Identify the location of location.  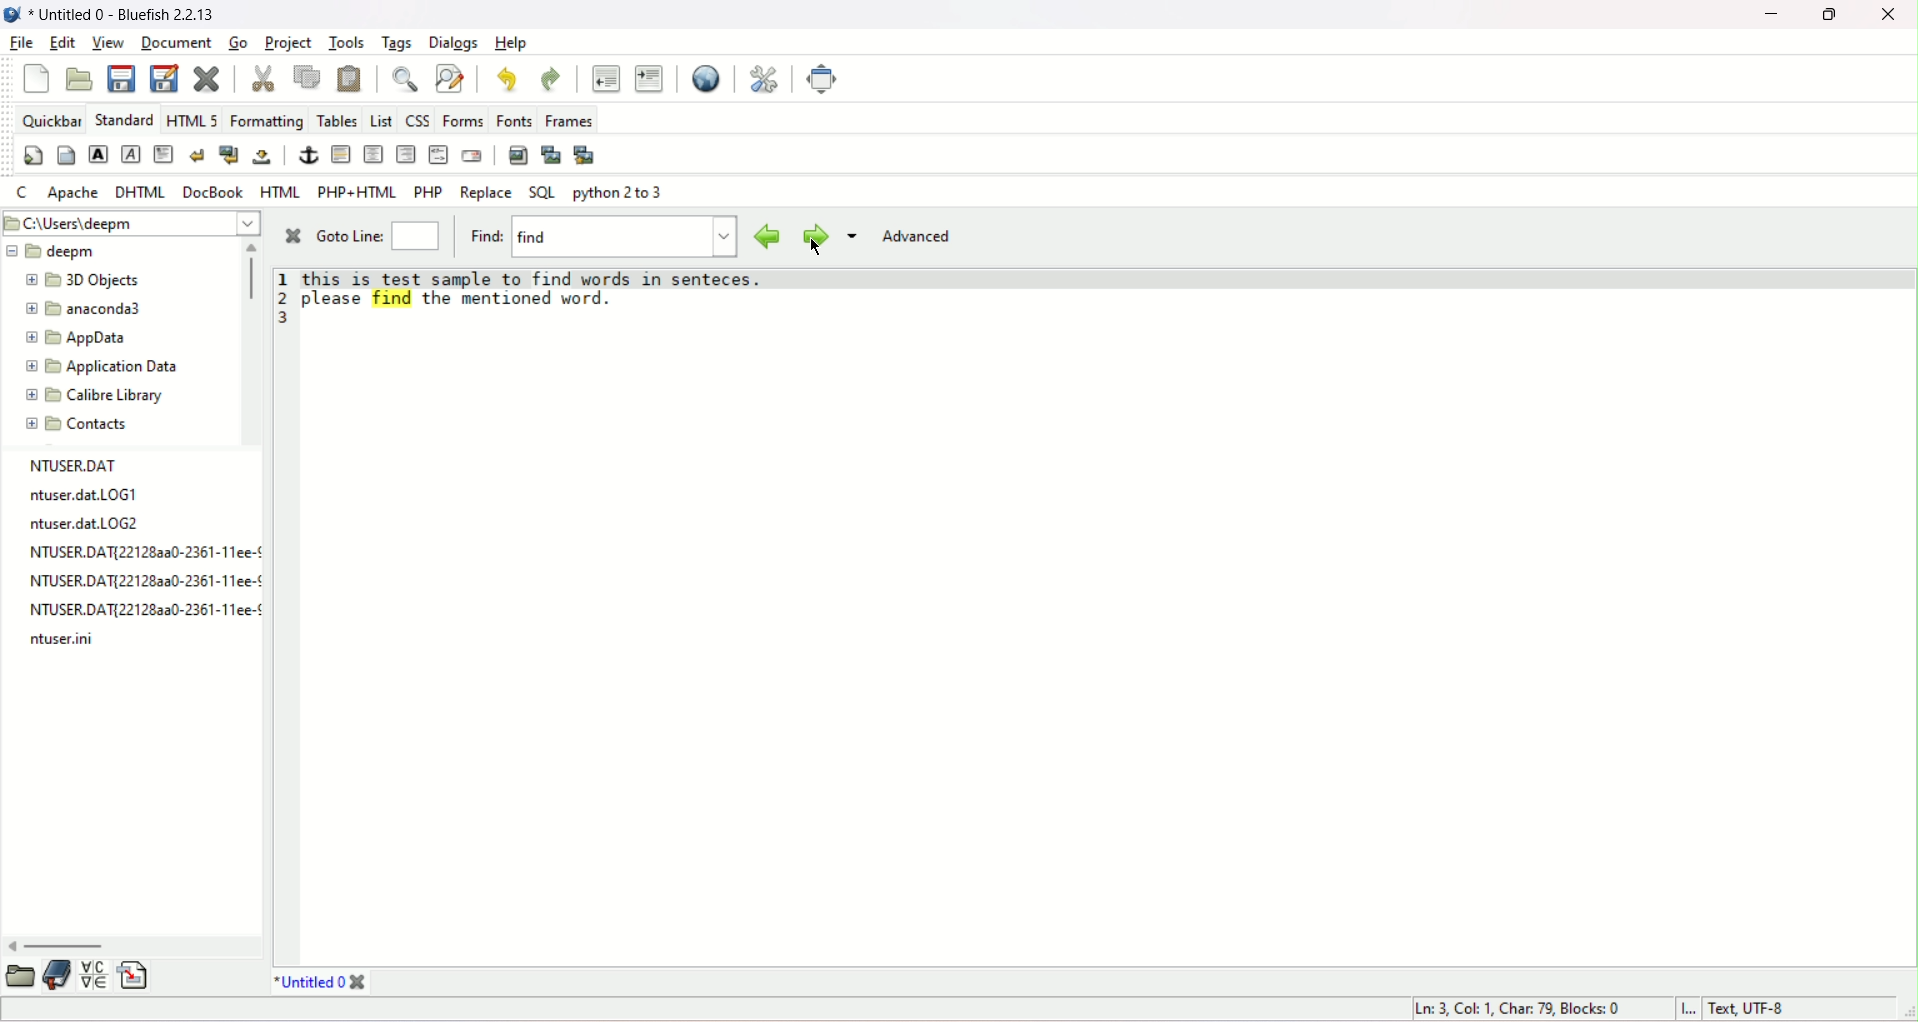
(129, 225).